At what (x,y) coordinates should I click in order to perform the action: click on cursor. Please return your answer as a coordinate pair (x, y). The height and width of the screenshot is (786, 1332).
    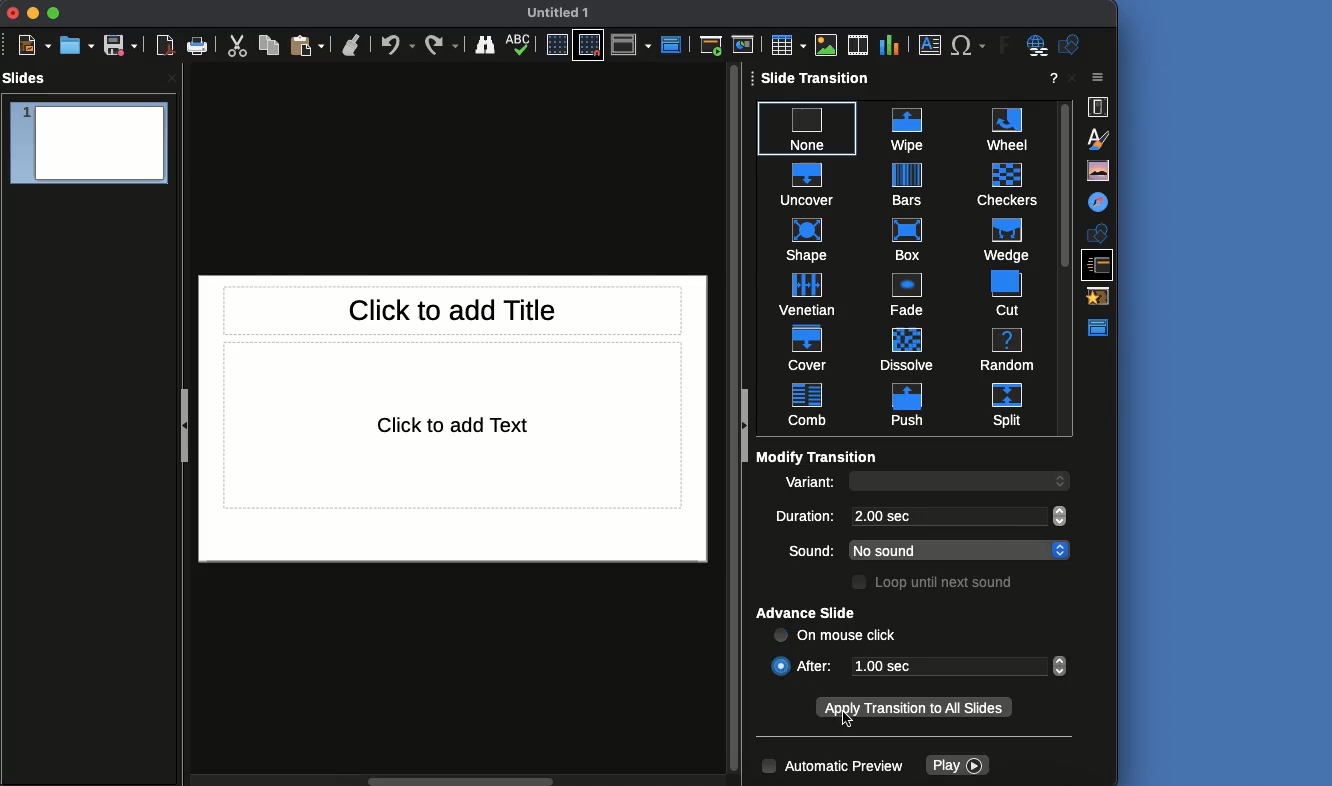
    Looking at the image, I should click on (850, 722).